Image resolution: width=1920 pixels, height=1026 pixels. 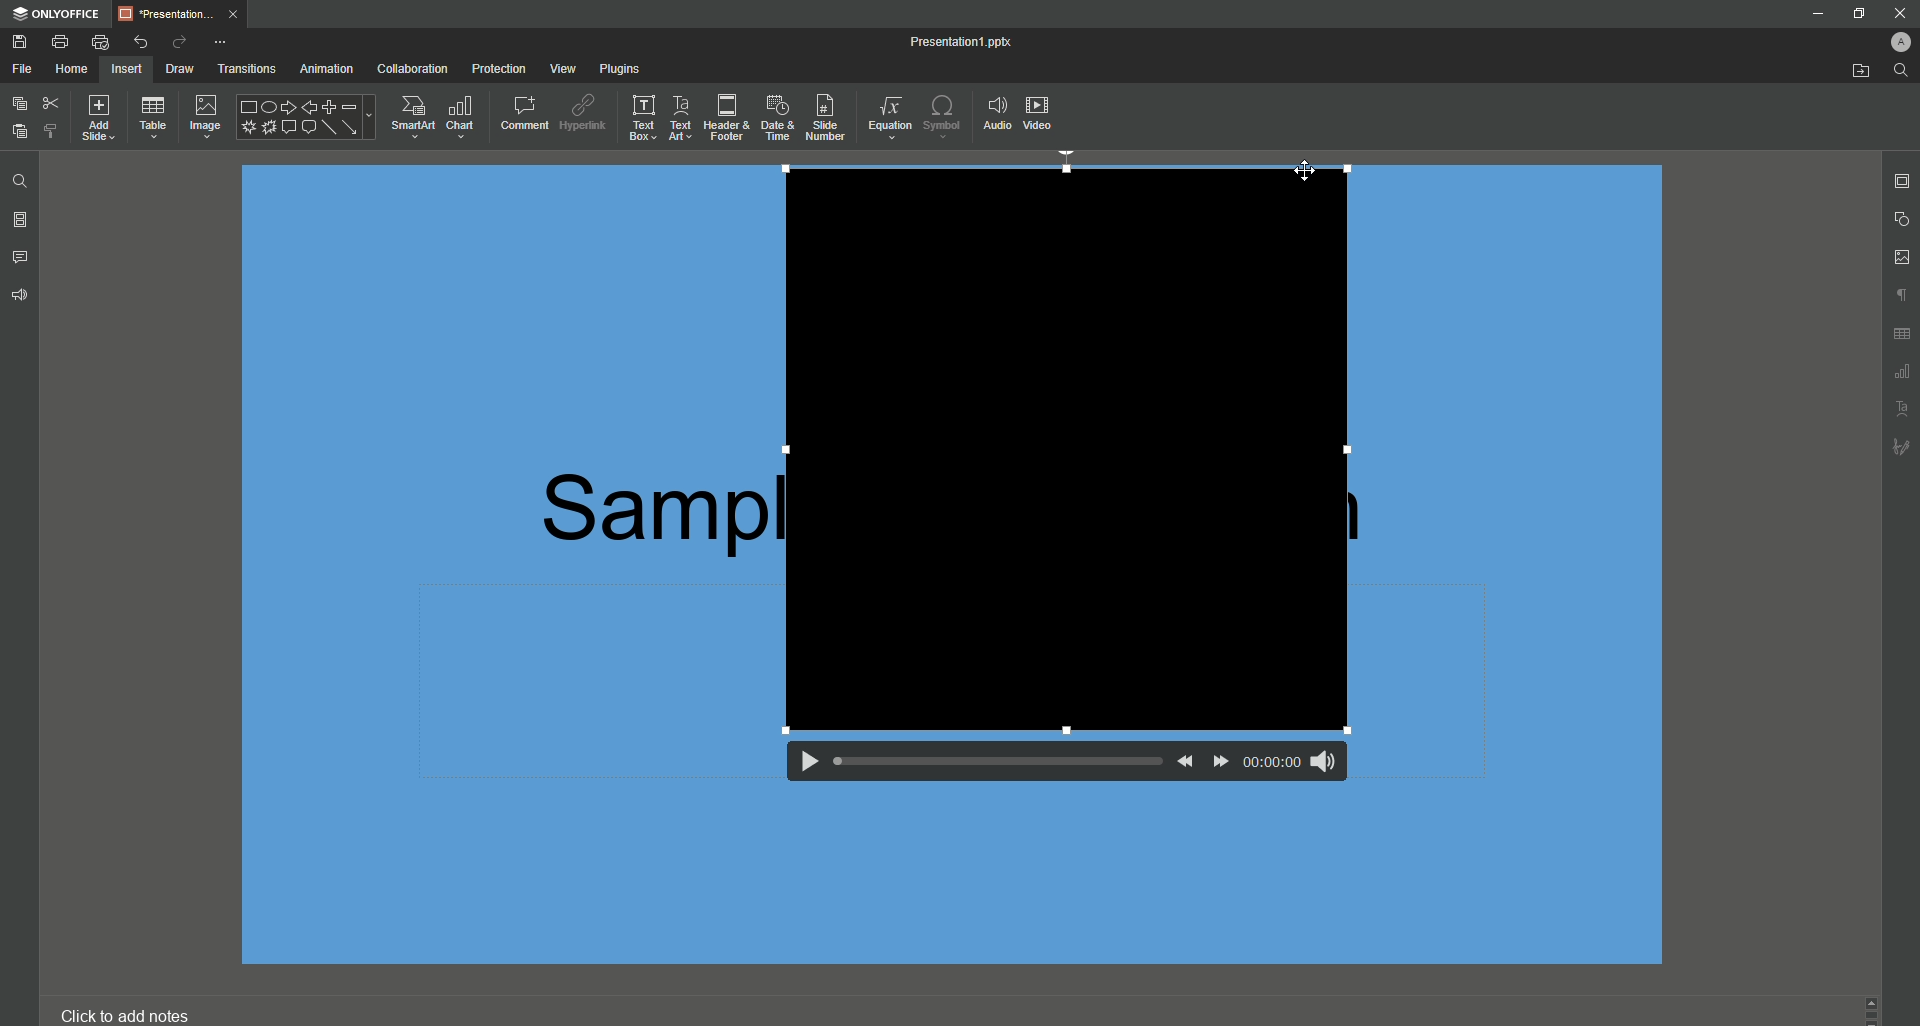 What do you see at coordinates (891, 120) in the screenshot?
I see `Equation` at bounding box center [891, 120].